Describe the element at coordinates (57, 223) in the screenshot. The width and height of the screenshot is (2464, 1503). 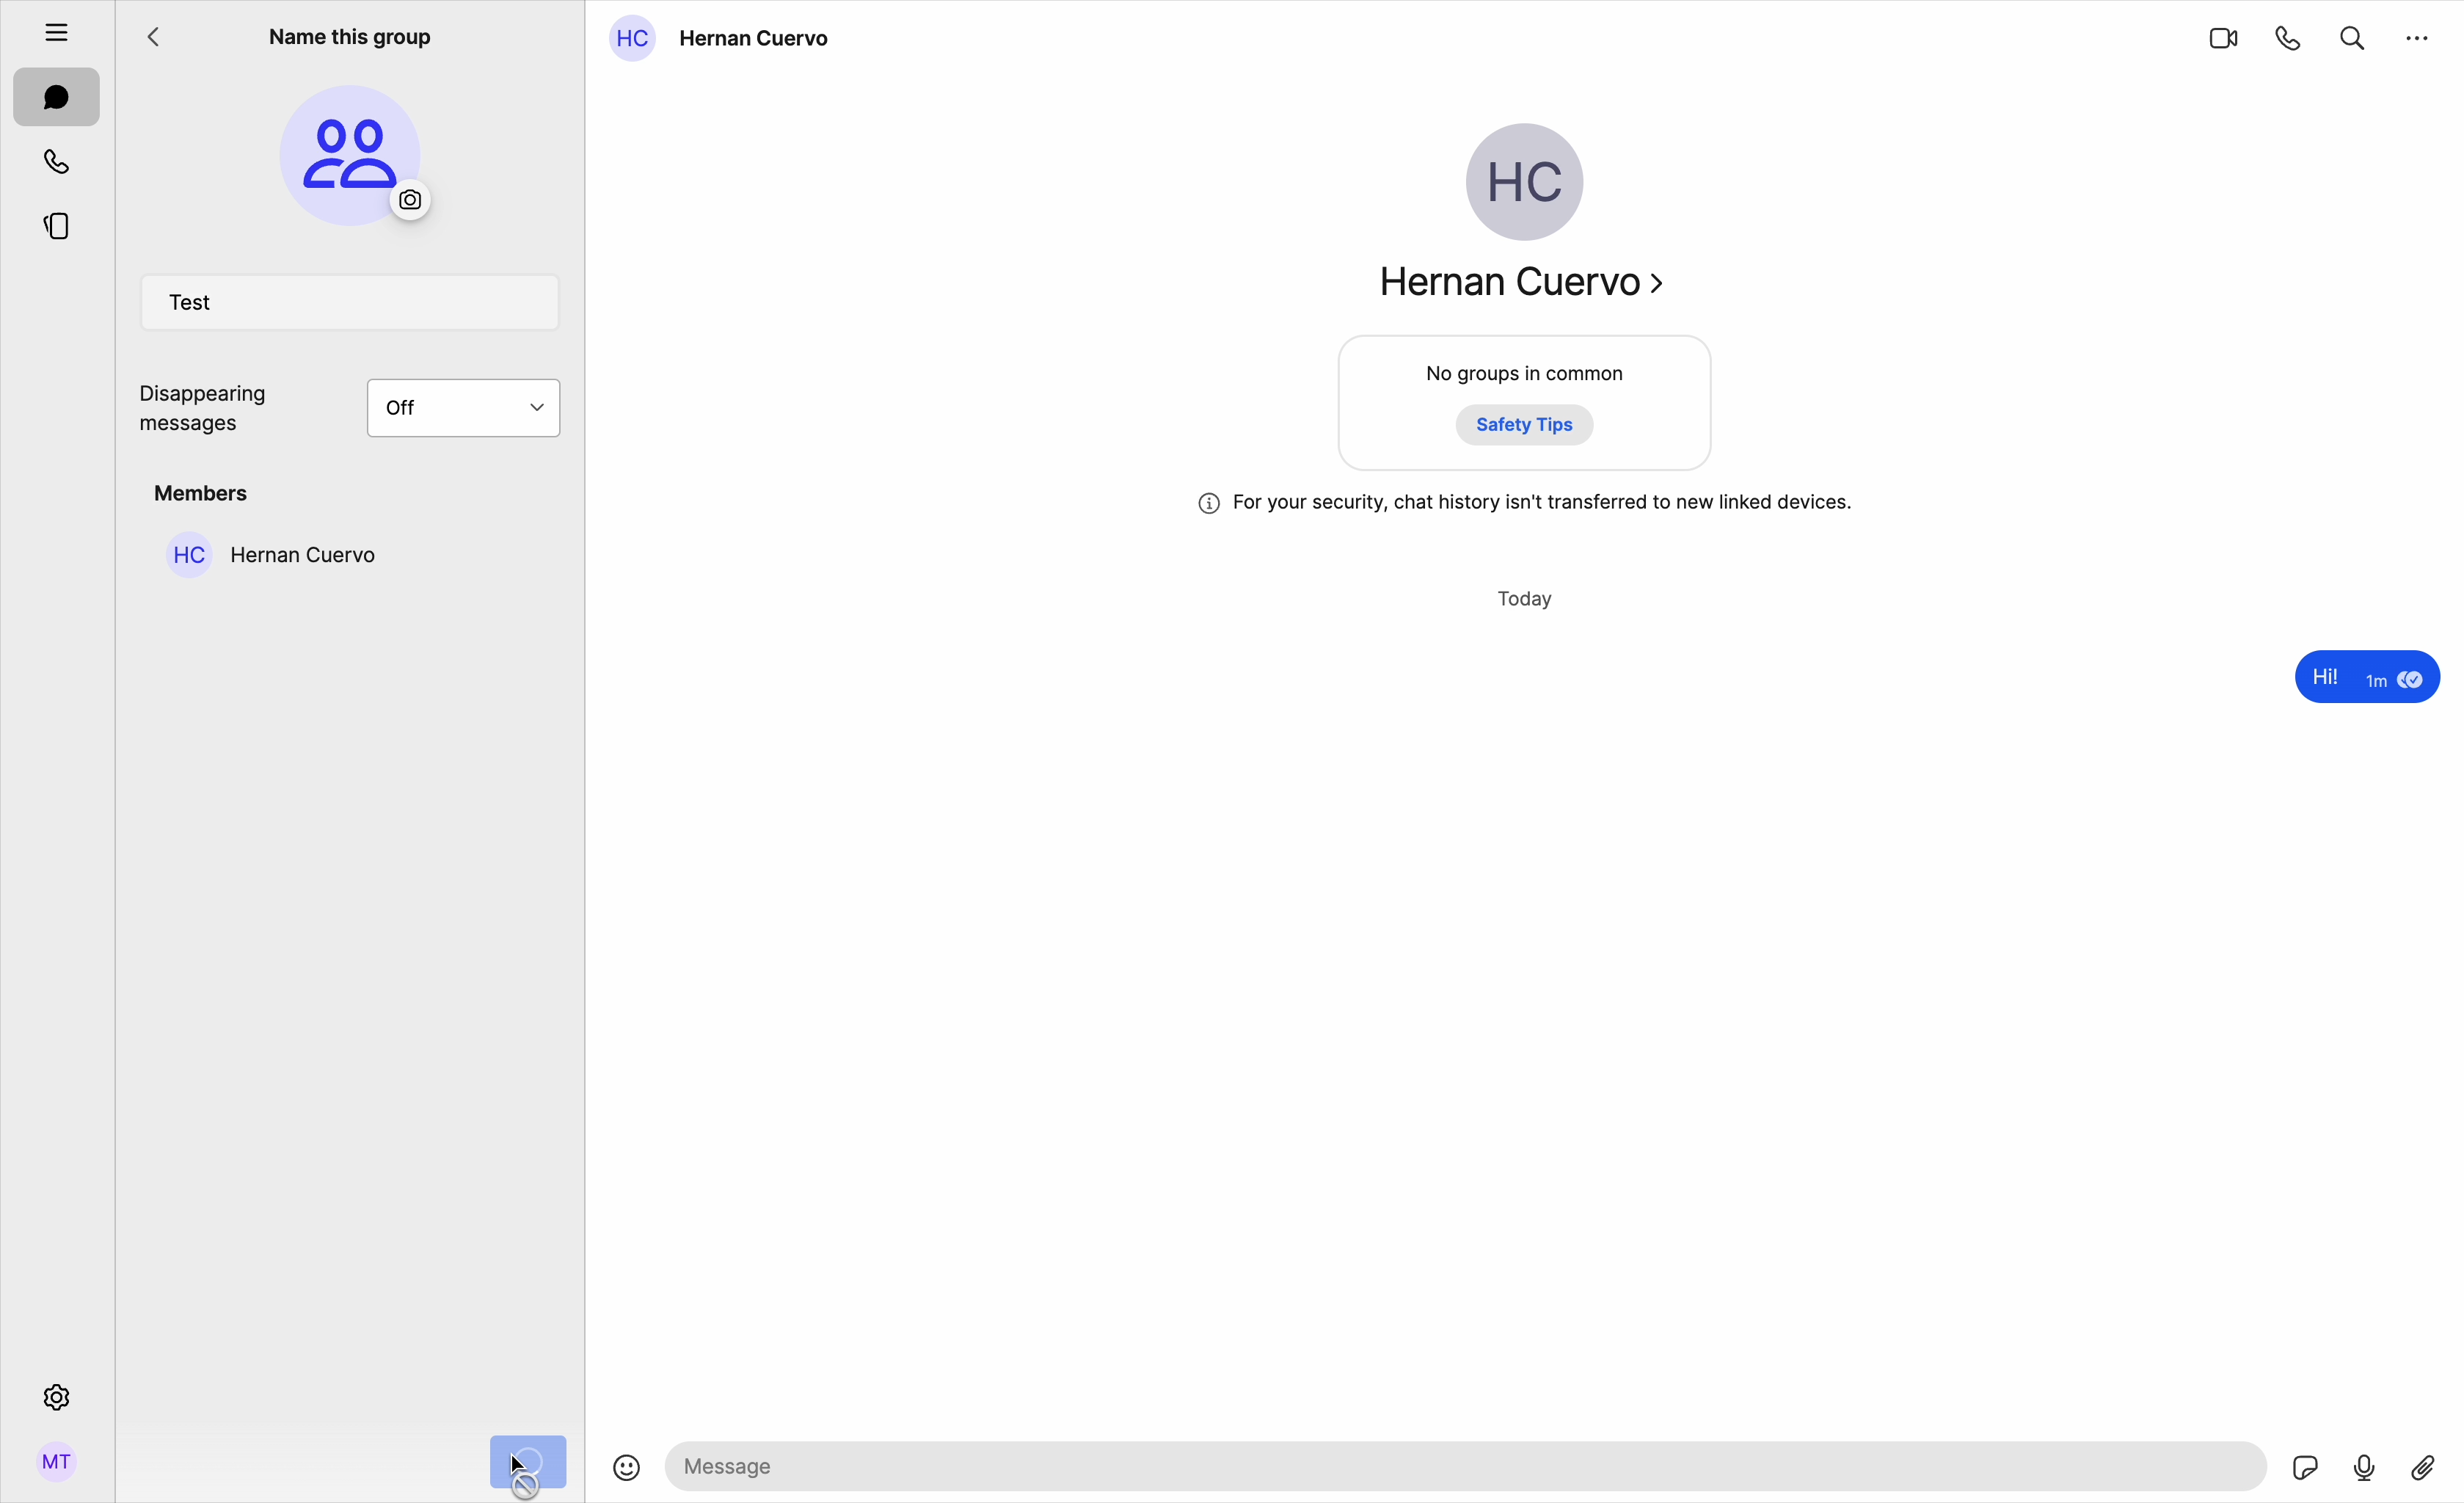
I see `stories` at that location.